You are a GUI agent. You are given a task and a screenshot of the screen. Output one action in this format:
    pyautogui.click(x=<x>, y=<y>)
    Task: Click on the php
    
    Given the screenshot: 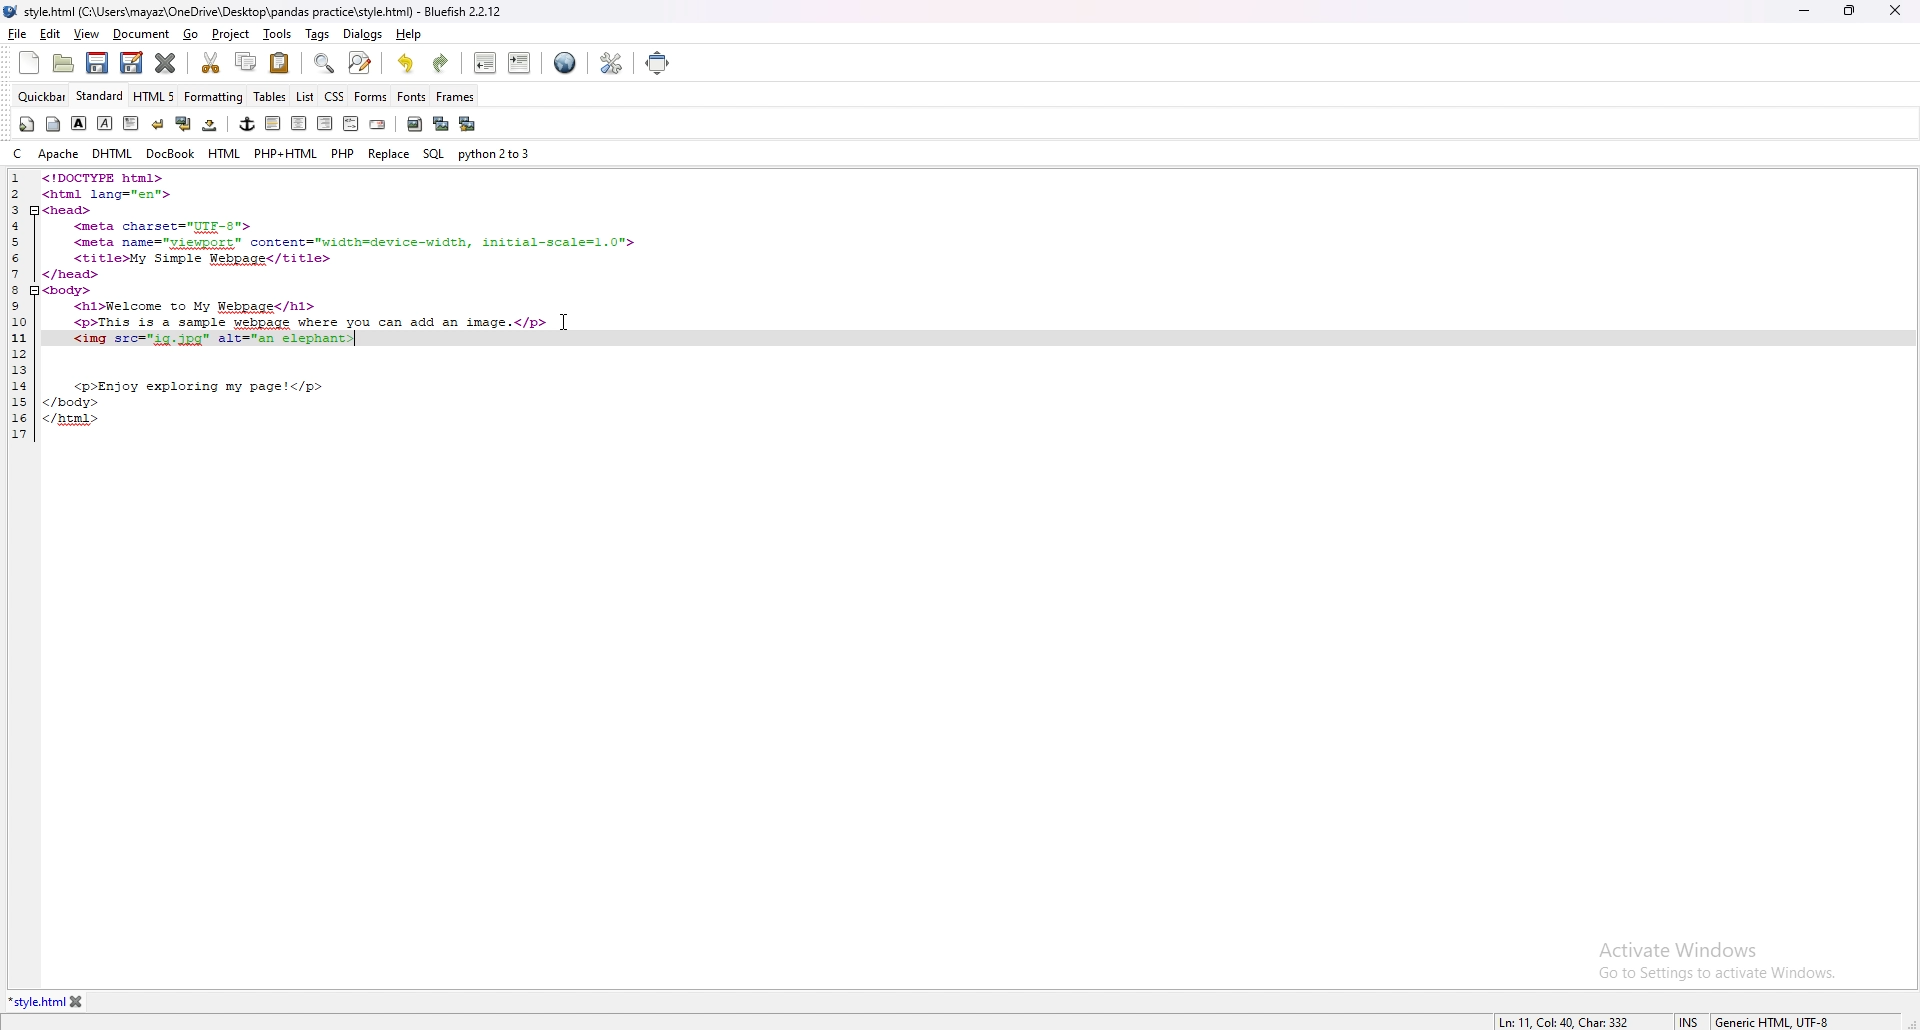 What is the action you would take?
    pyautogui.click(x=343, y=153)
    